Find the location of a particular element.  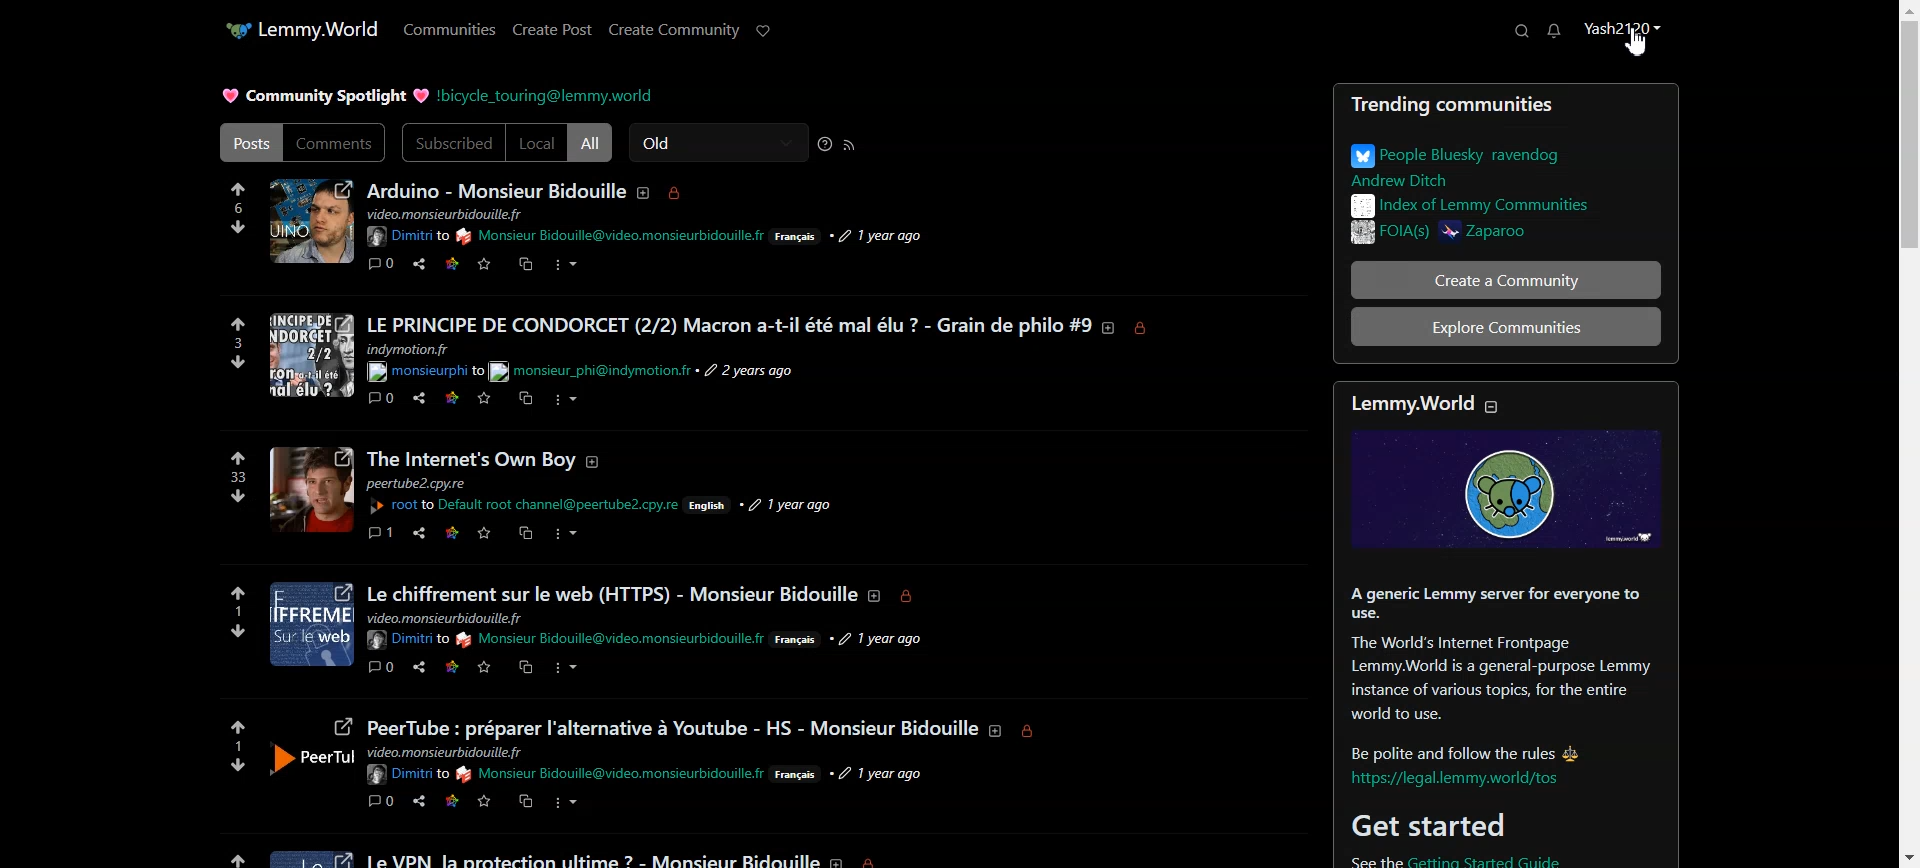

Application icon is located at coordinates (231, 30).